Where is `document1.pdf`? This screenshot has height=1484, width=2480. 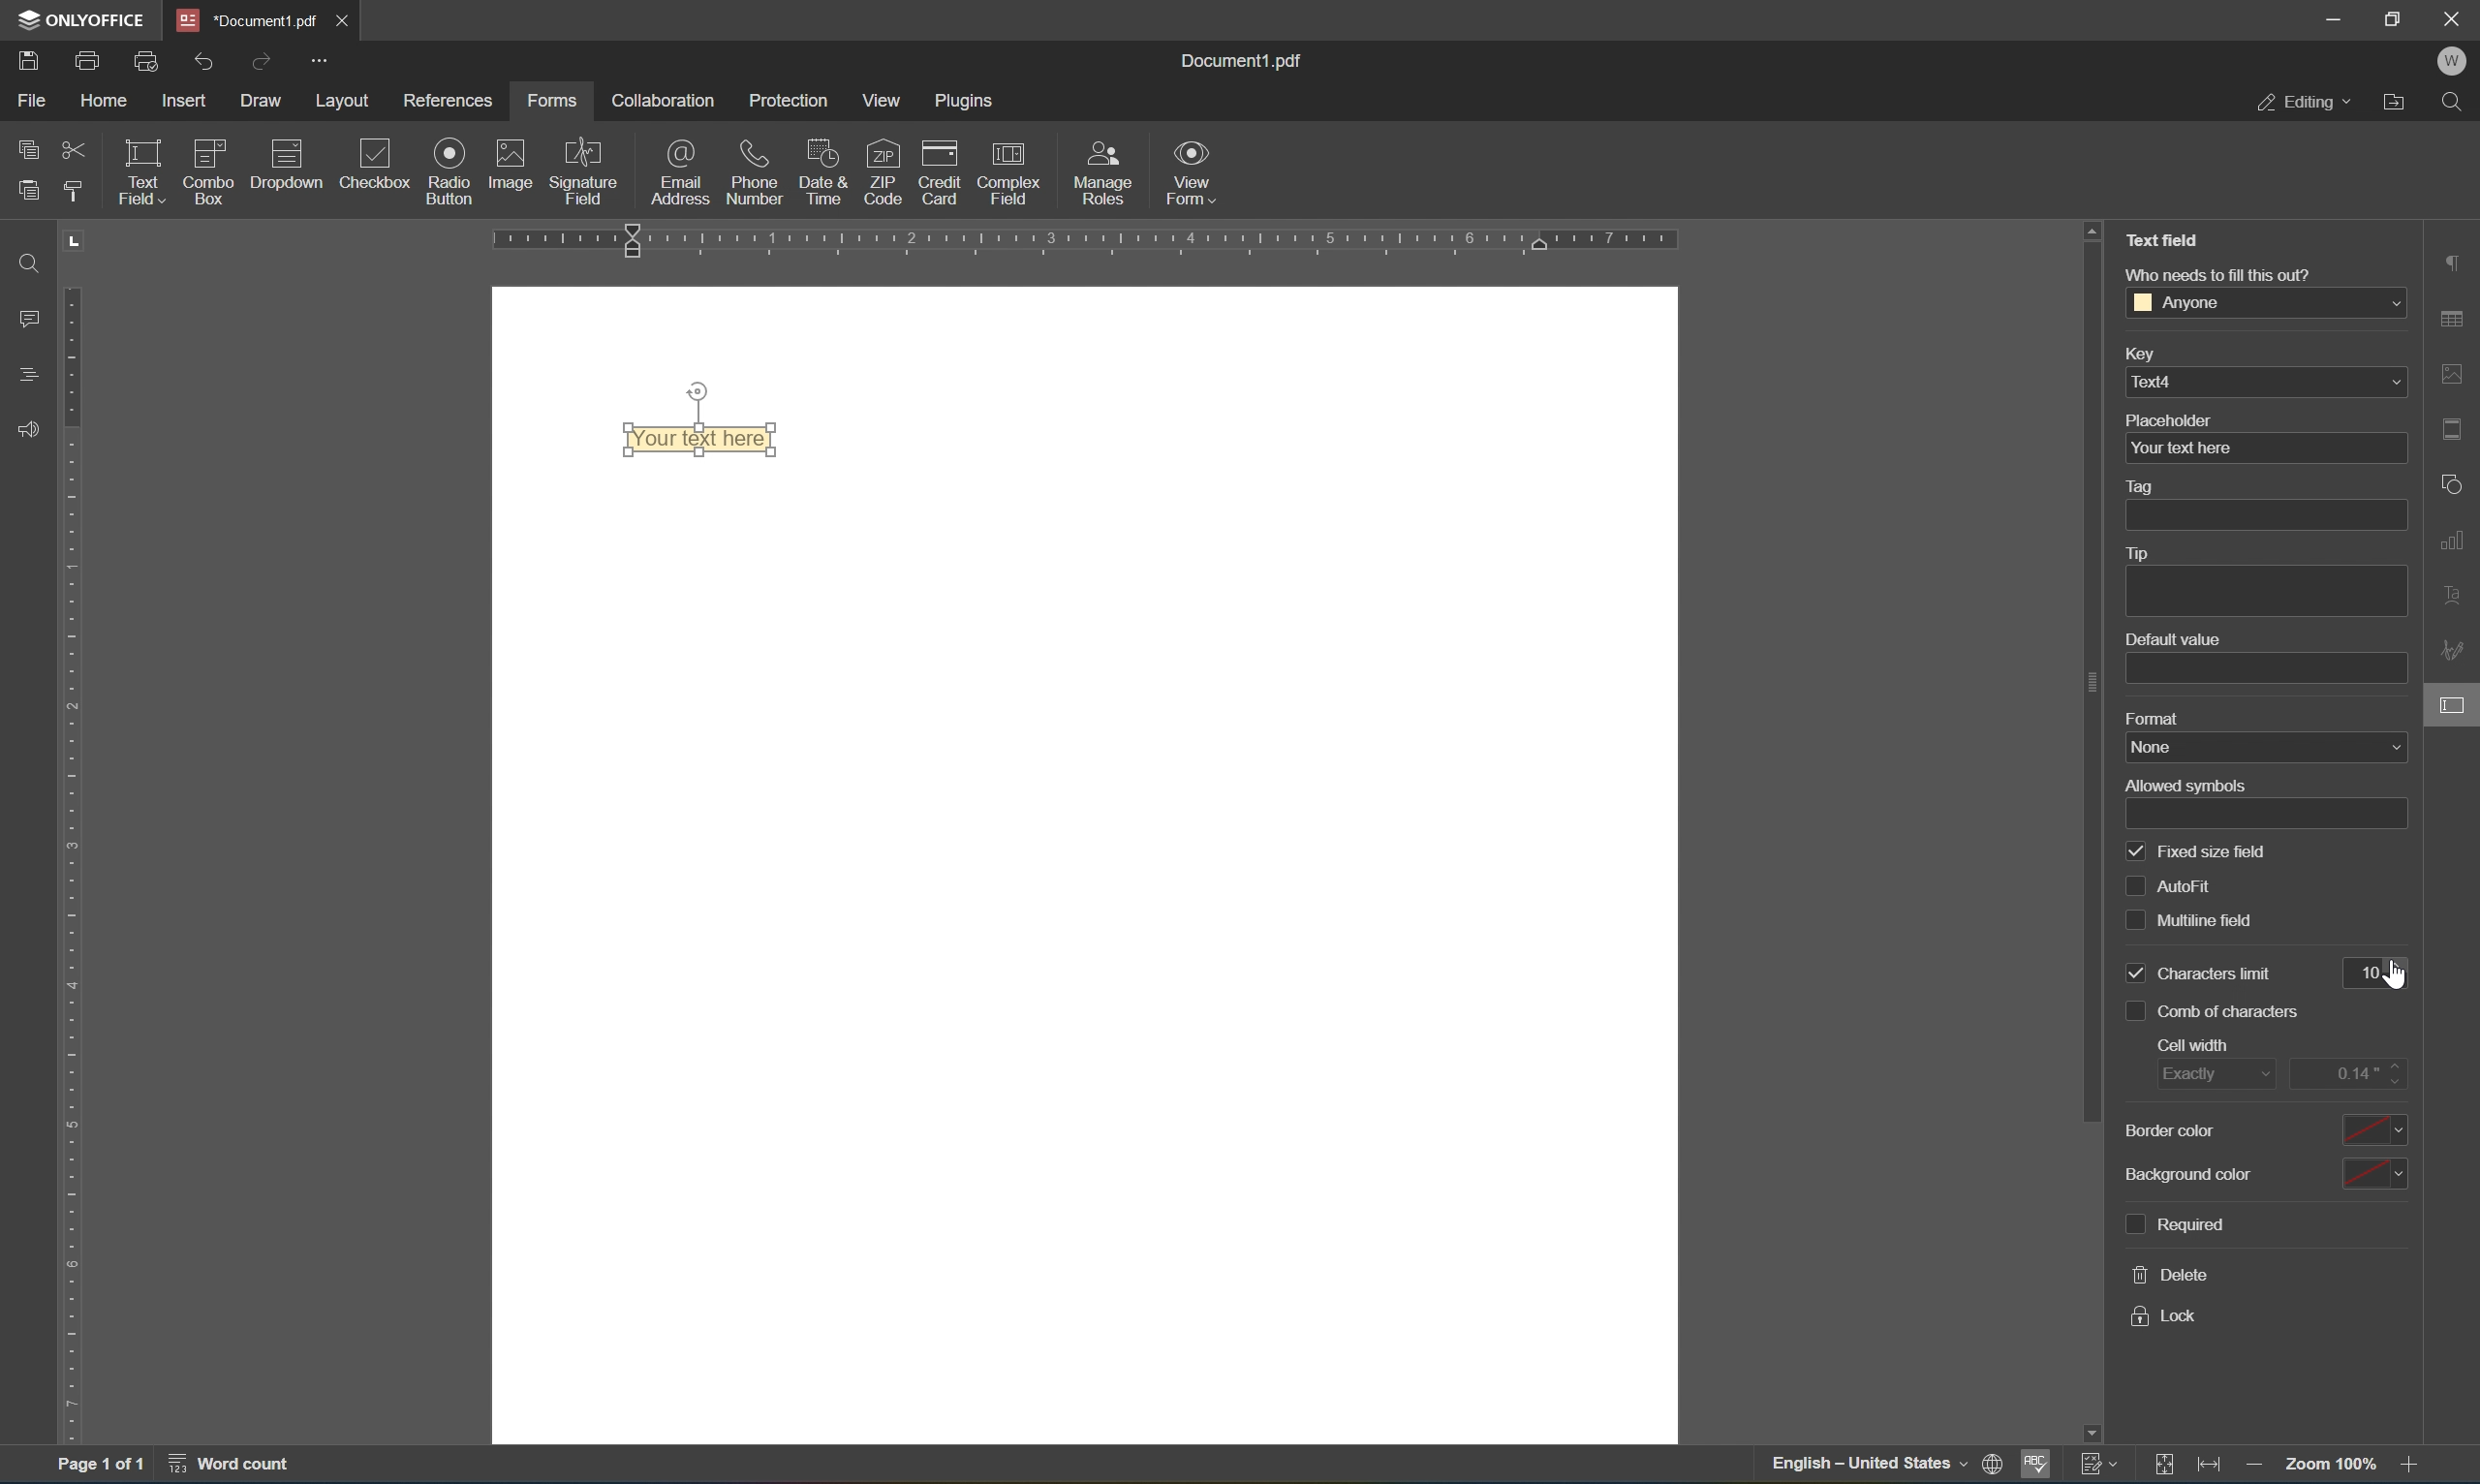
document1.pdf is located at coordinates (1238, 61).